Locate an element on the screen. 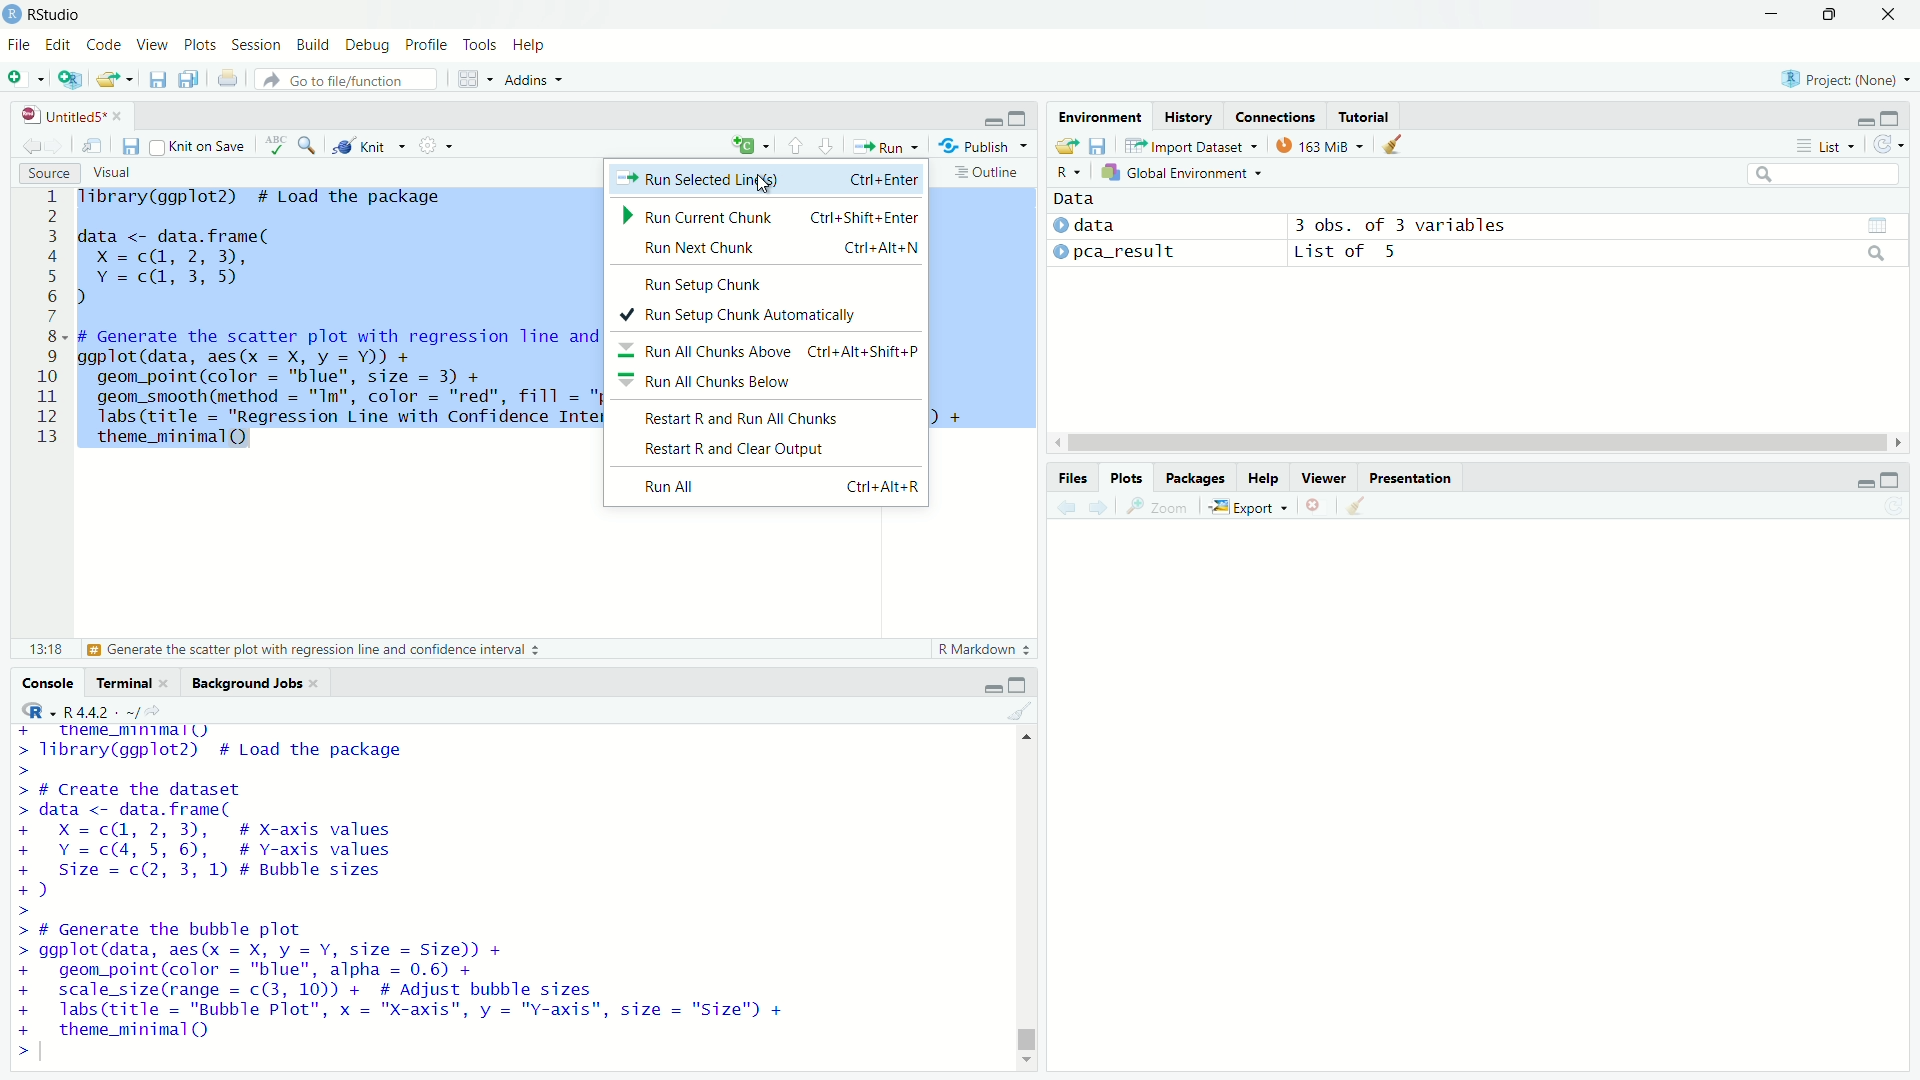 The width and height of the screenshot is (1920, 1080). Outline is located at coordinates (989, 172).